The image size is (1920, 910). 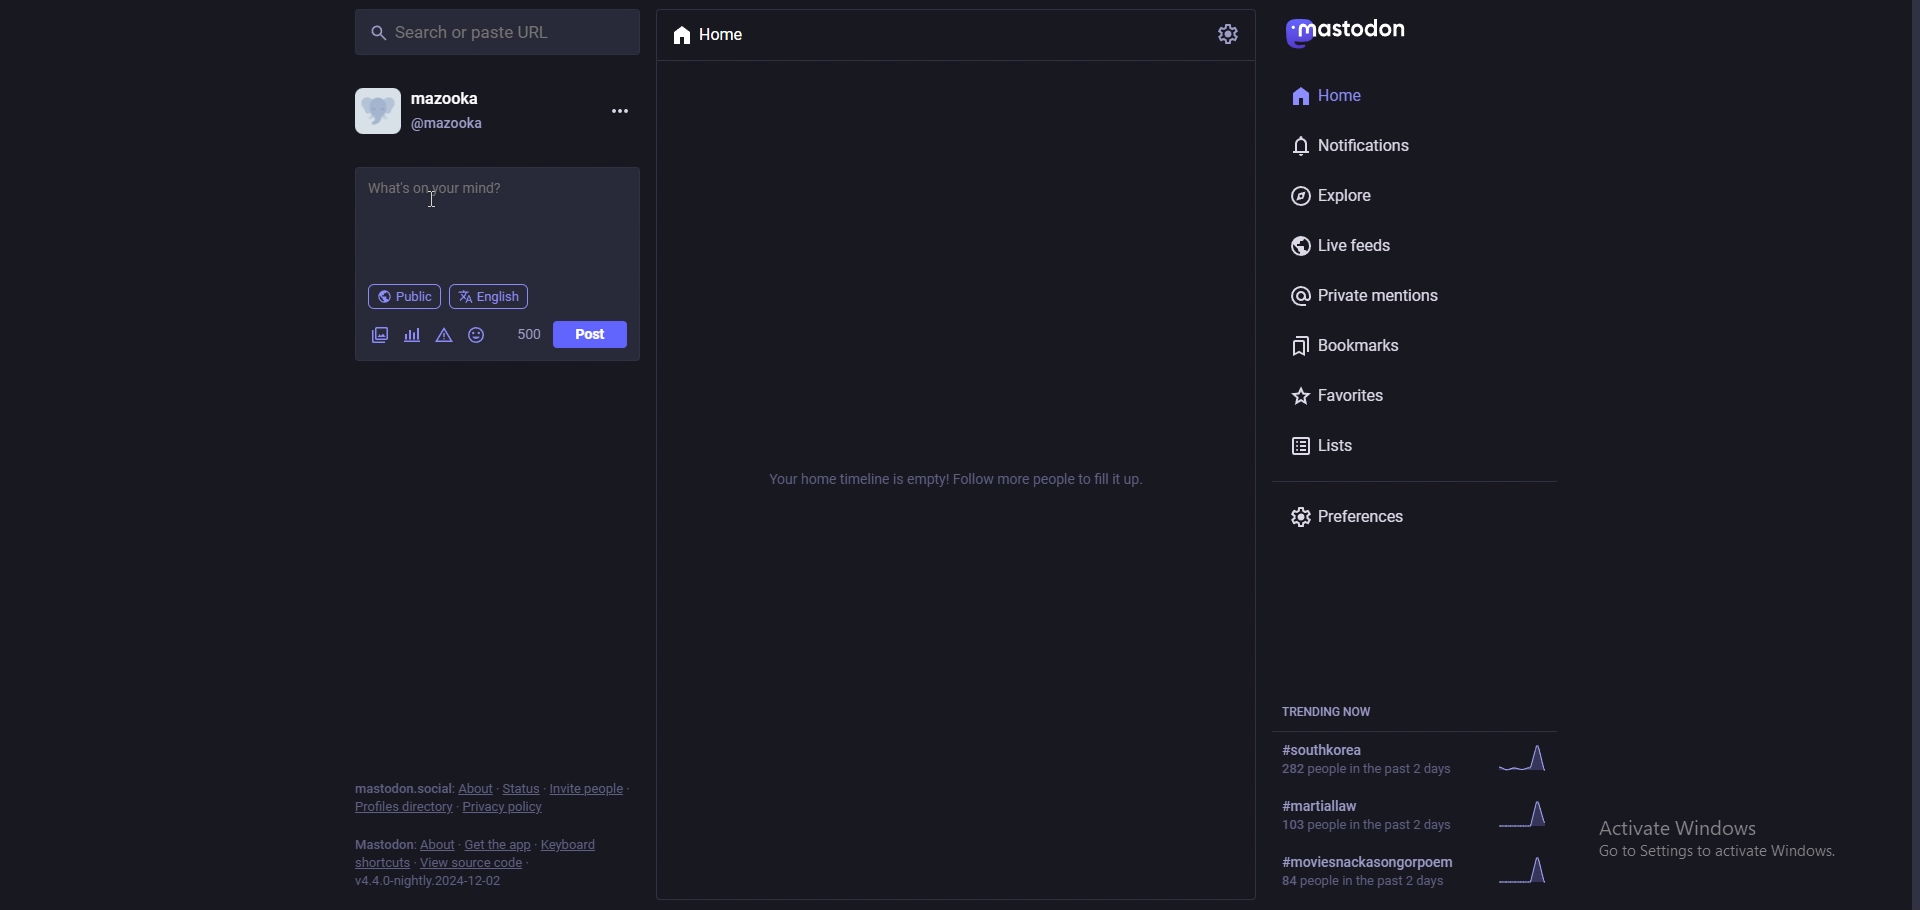 What do you see at coordinates (1395, 443) in the screenshot?
I see `lists` at bounding box center [1395, 443].